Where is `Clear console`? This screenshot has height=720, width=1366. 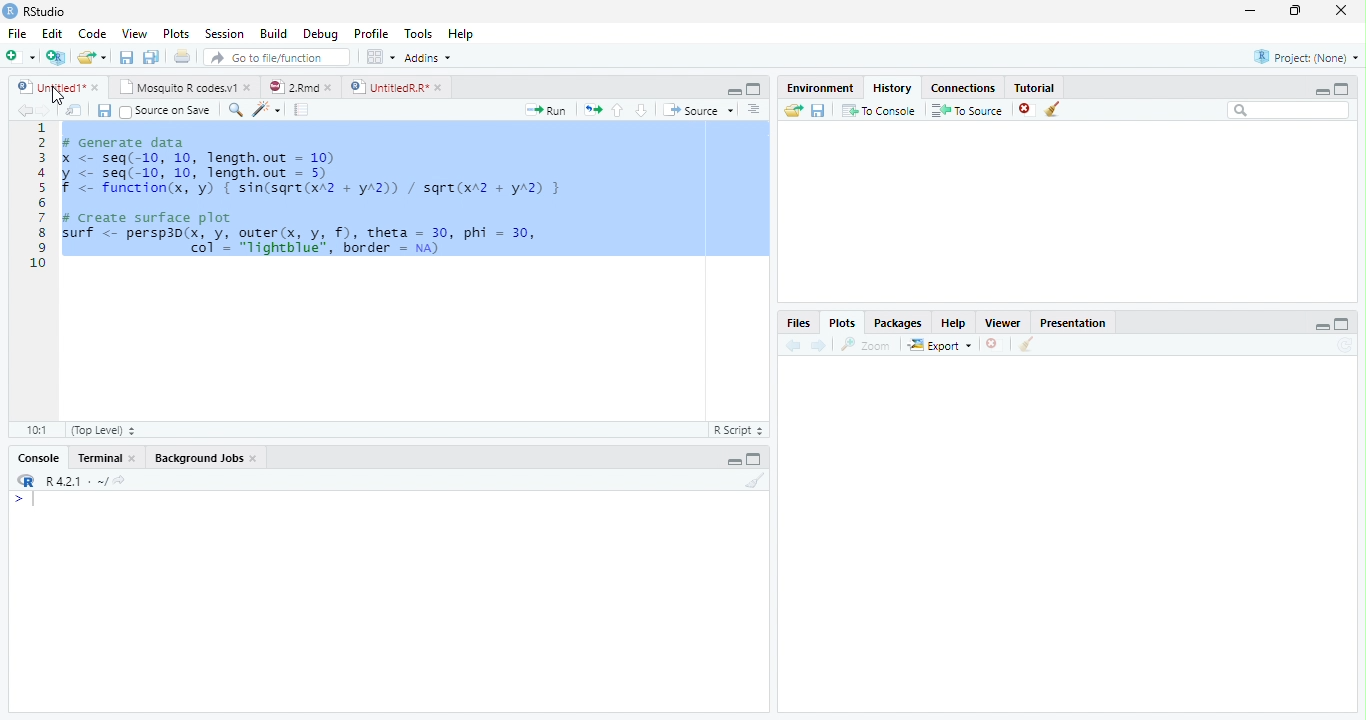
Clear console is located at coordinates (756, 480).